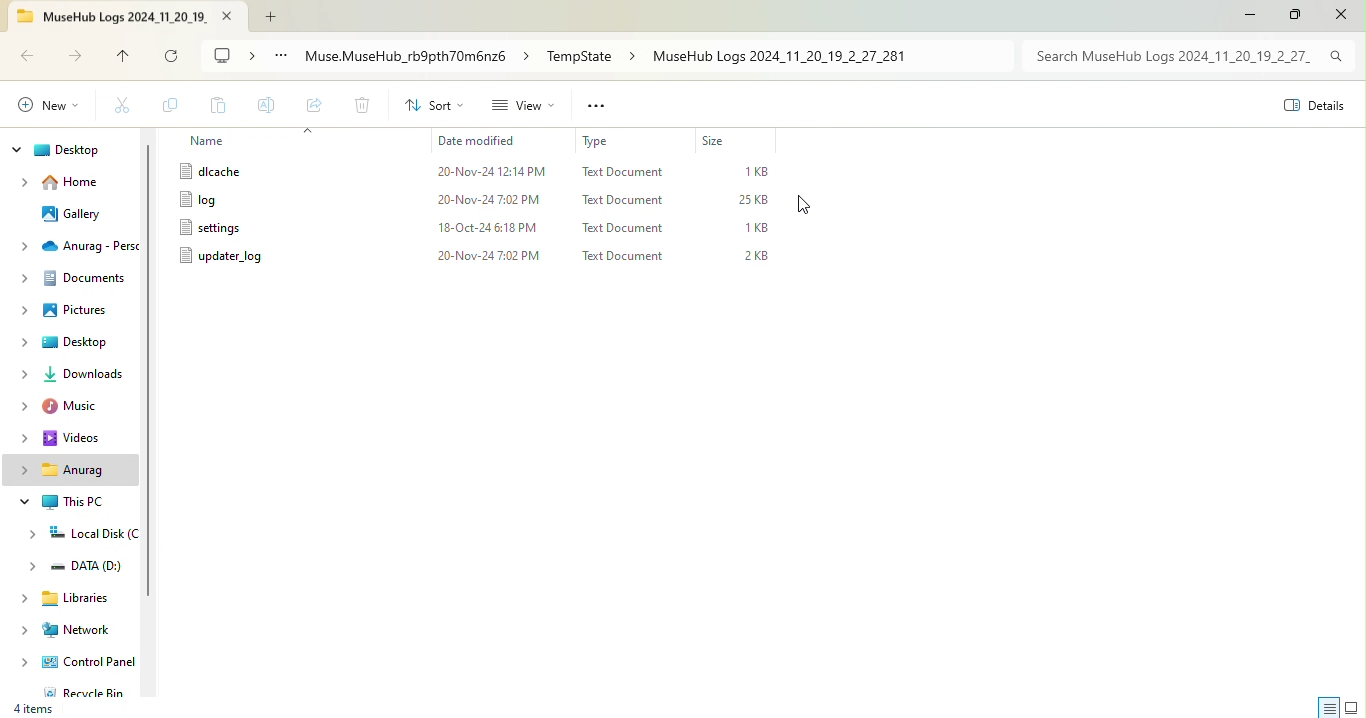  I want to click on File path, so click(590, 57).